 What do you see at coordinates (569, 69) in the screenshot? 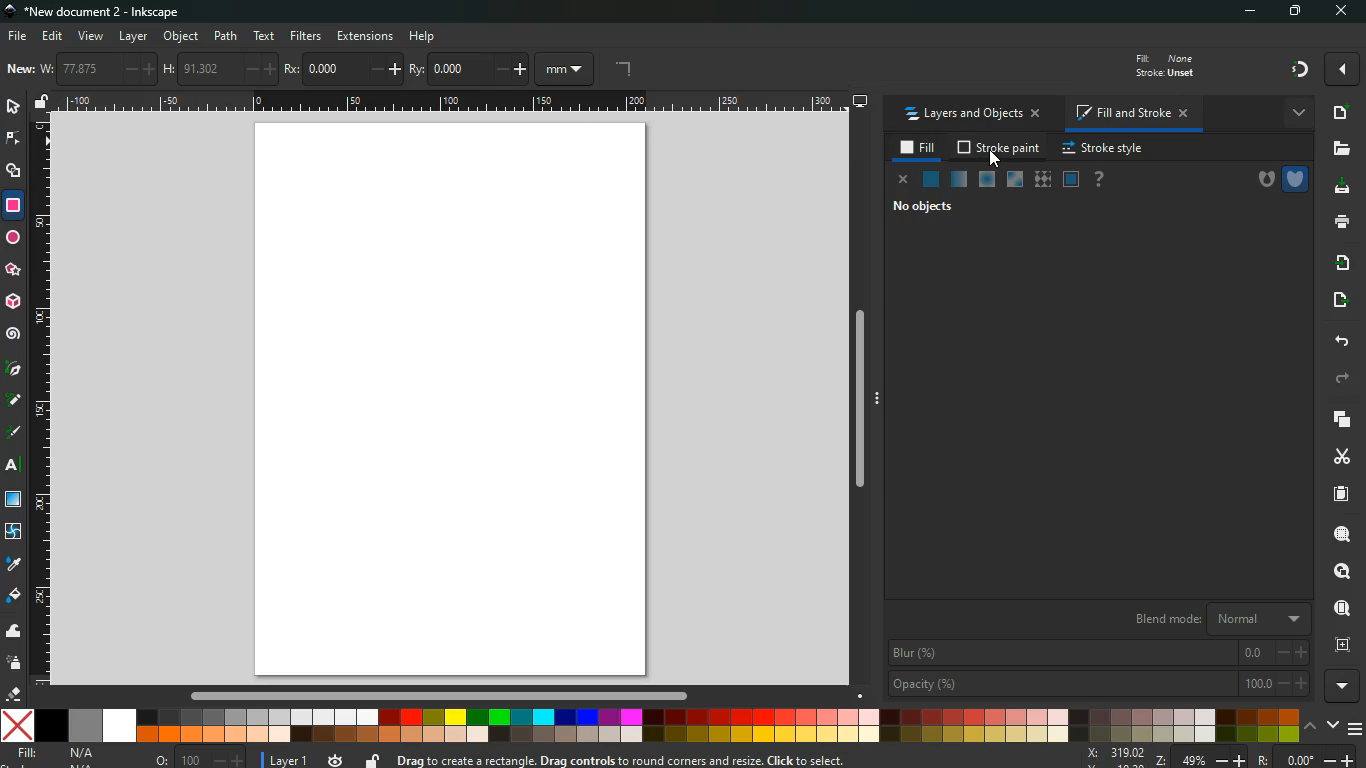
I see `mm` at bounding box center [569, 69].